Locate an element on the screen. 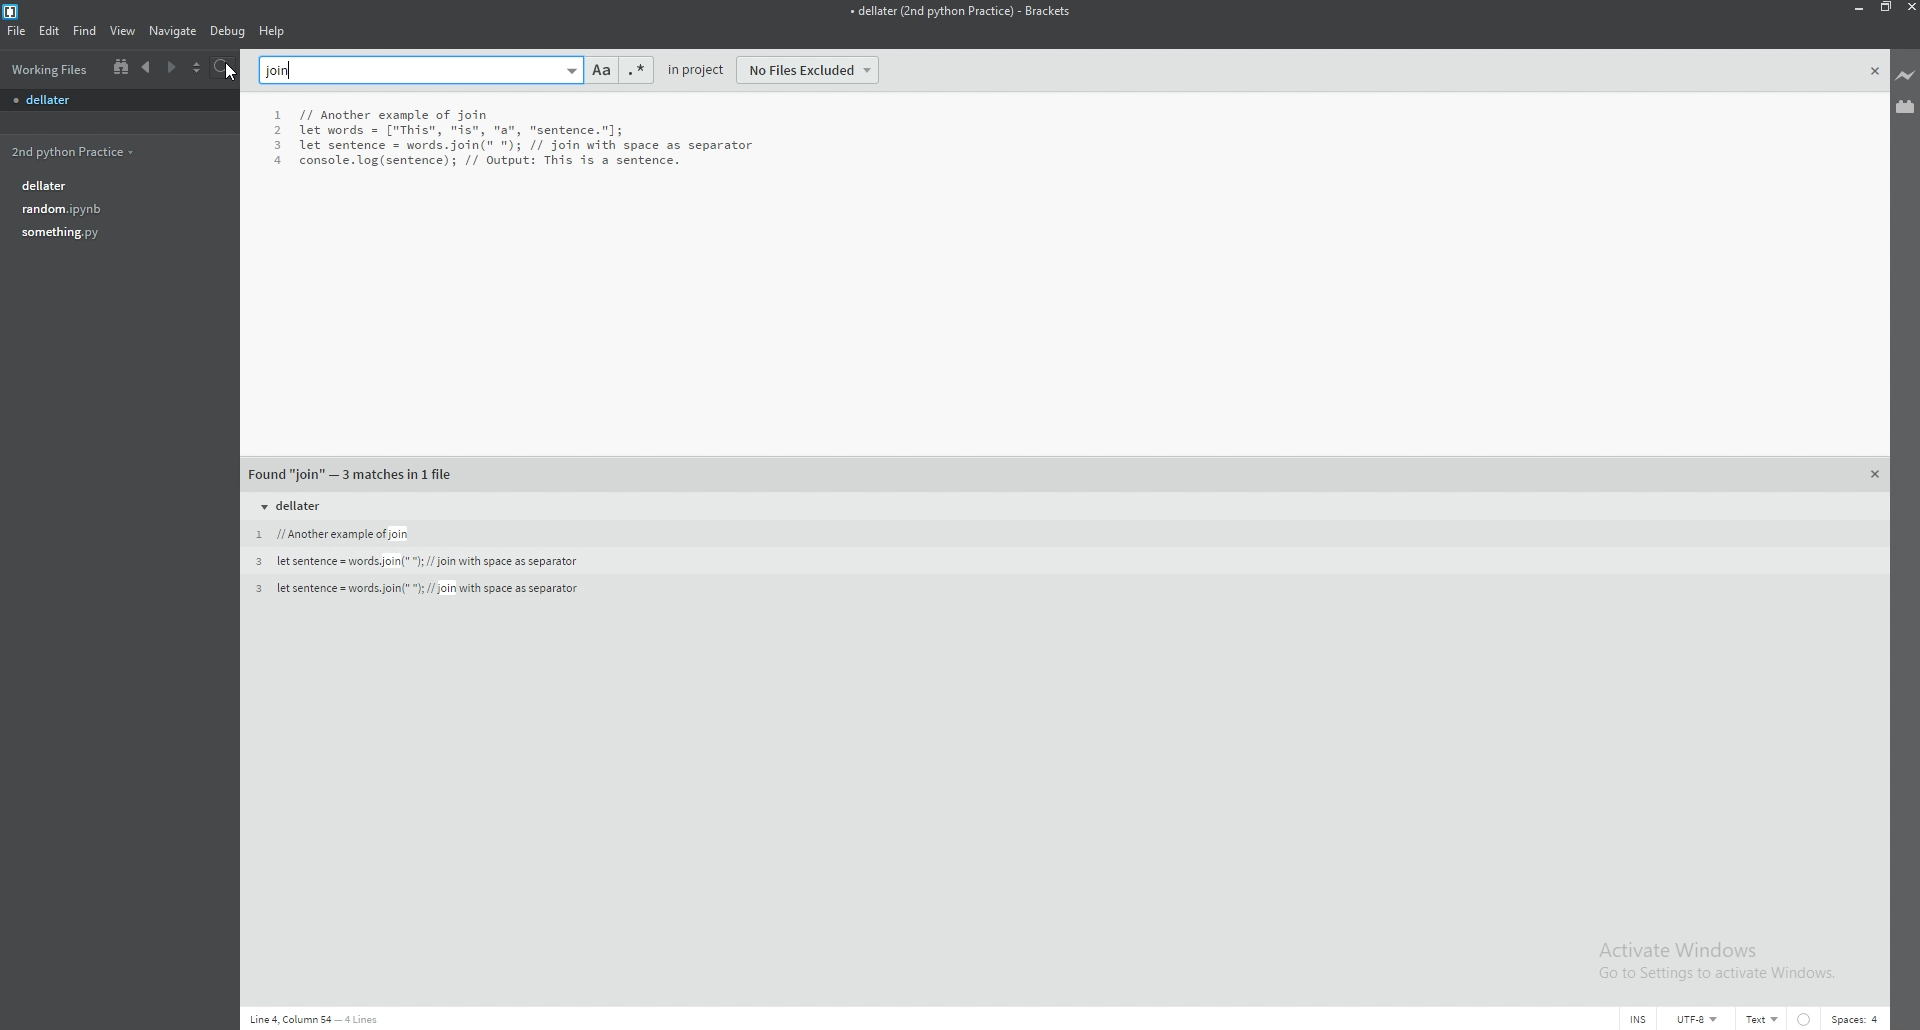  extension manager is located at coordinates (1907, 107).